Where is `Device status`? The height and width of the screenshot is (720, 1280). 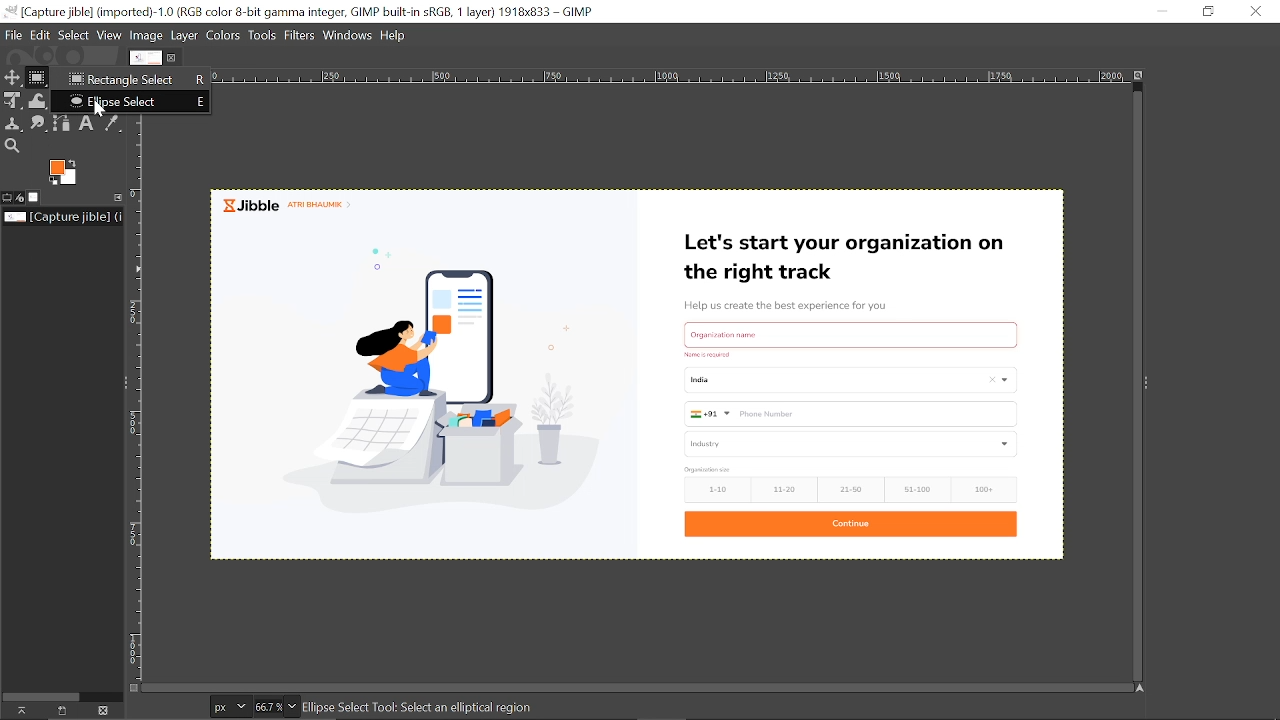 Device status is located at coordinates (21, 197).